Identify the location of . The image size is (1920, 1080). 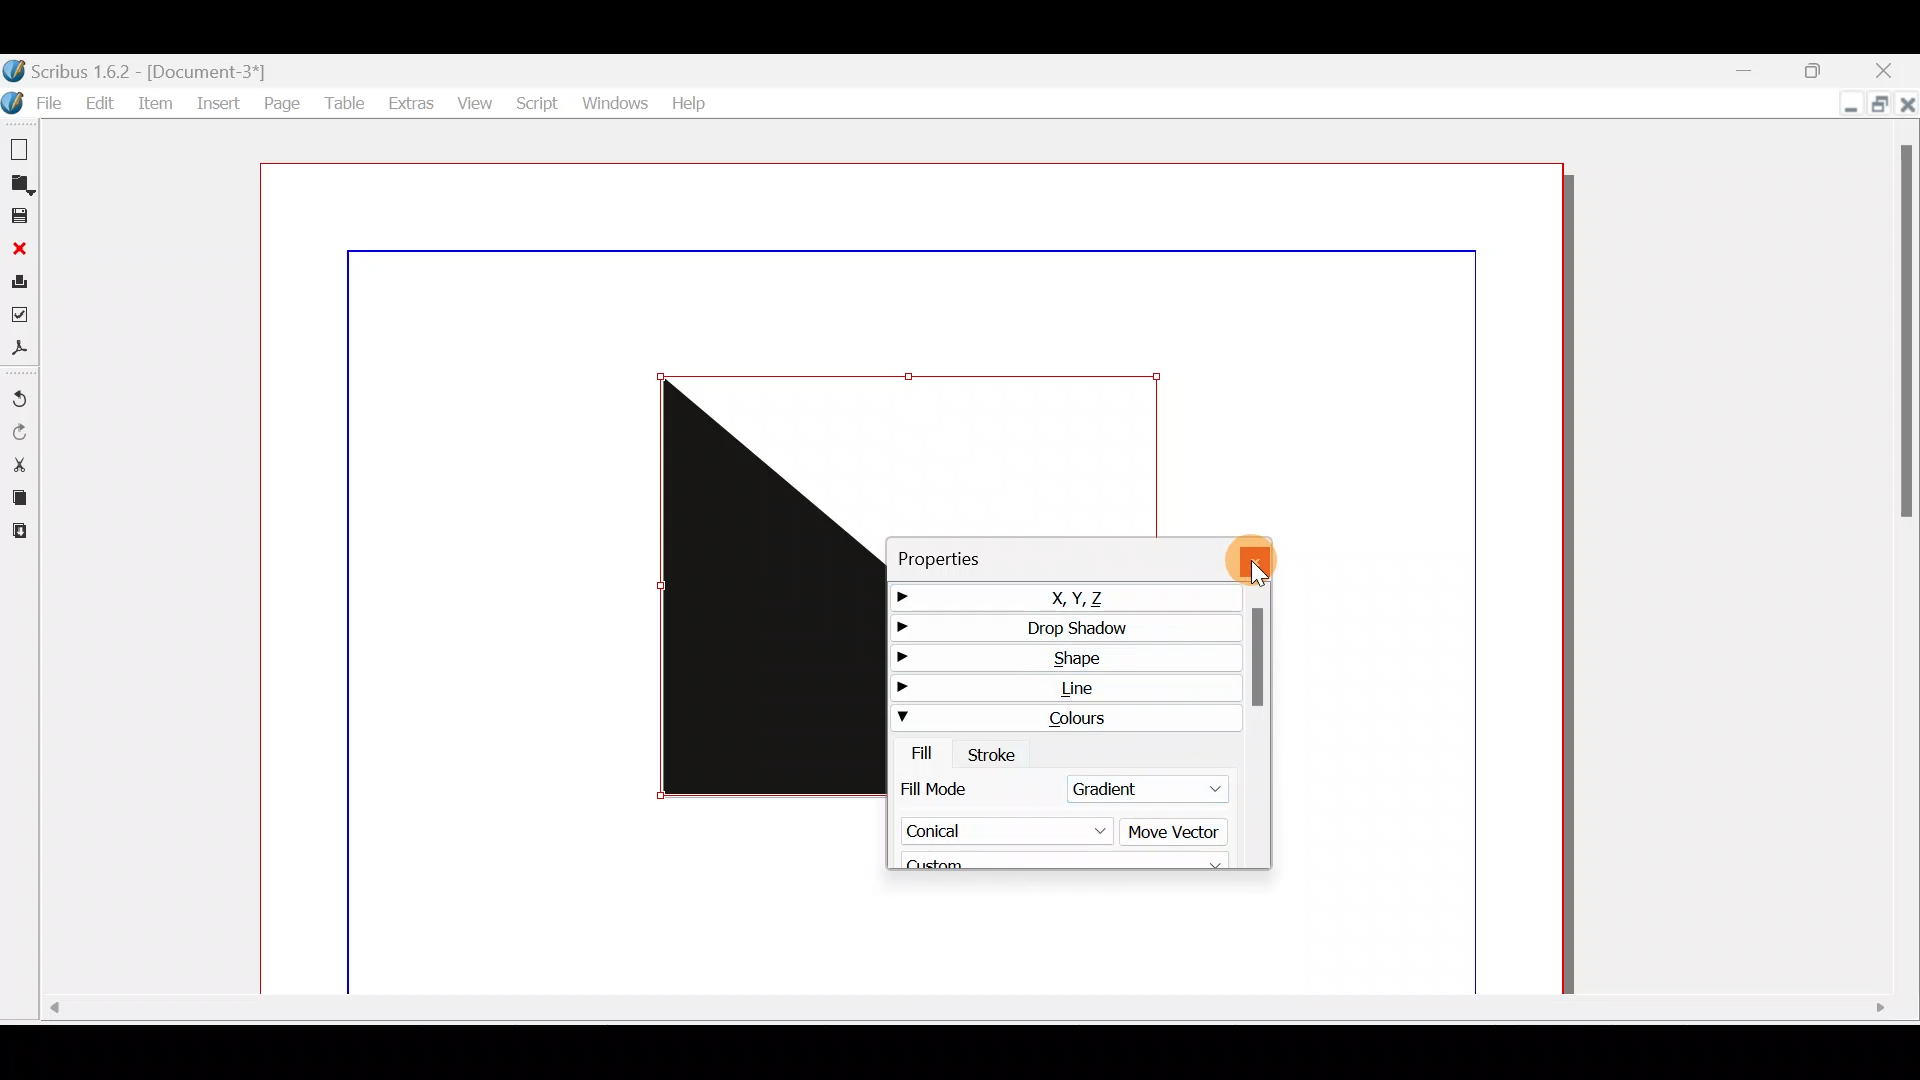
(1001, 829).